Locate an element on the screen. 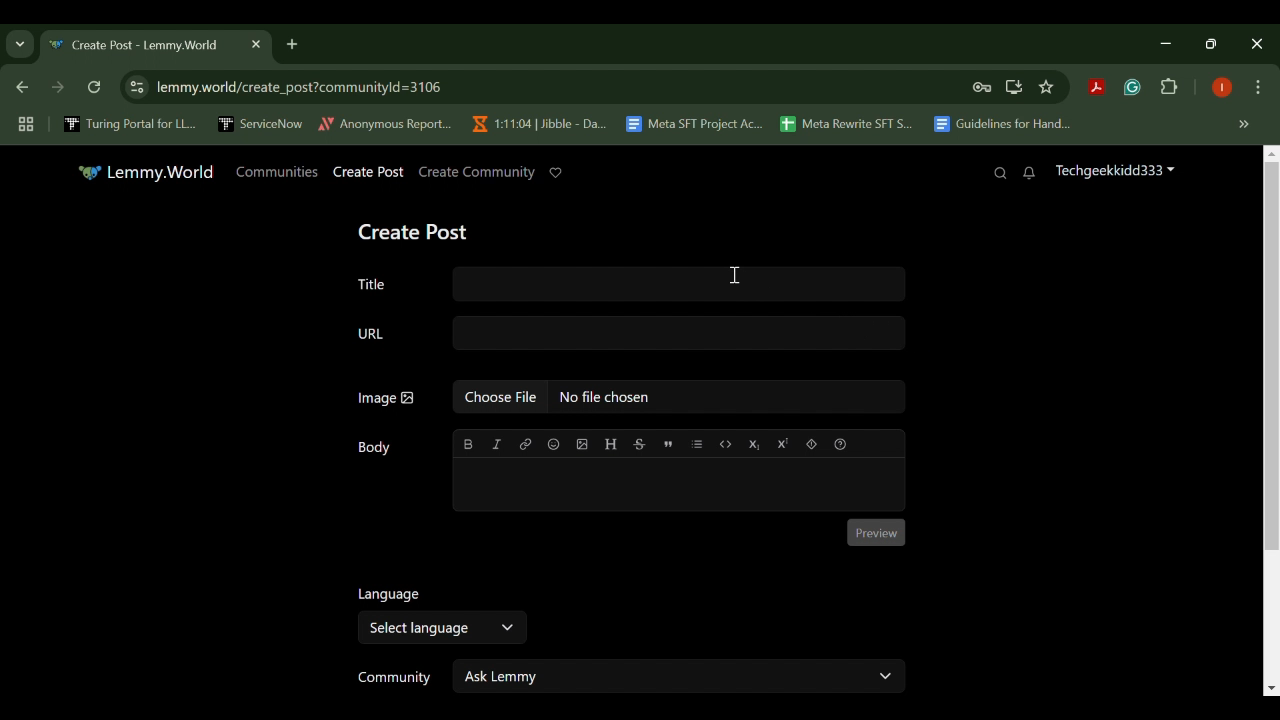  bold is located at coordinates (469, 444).